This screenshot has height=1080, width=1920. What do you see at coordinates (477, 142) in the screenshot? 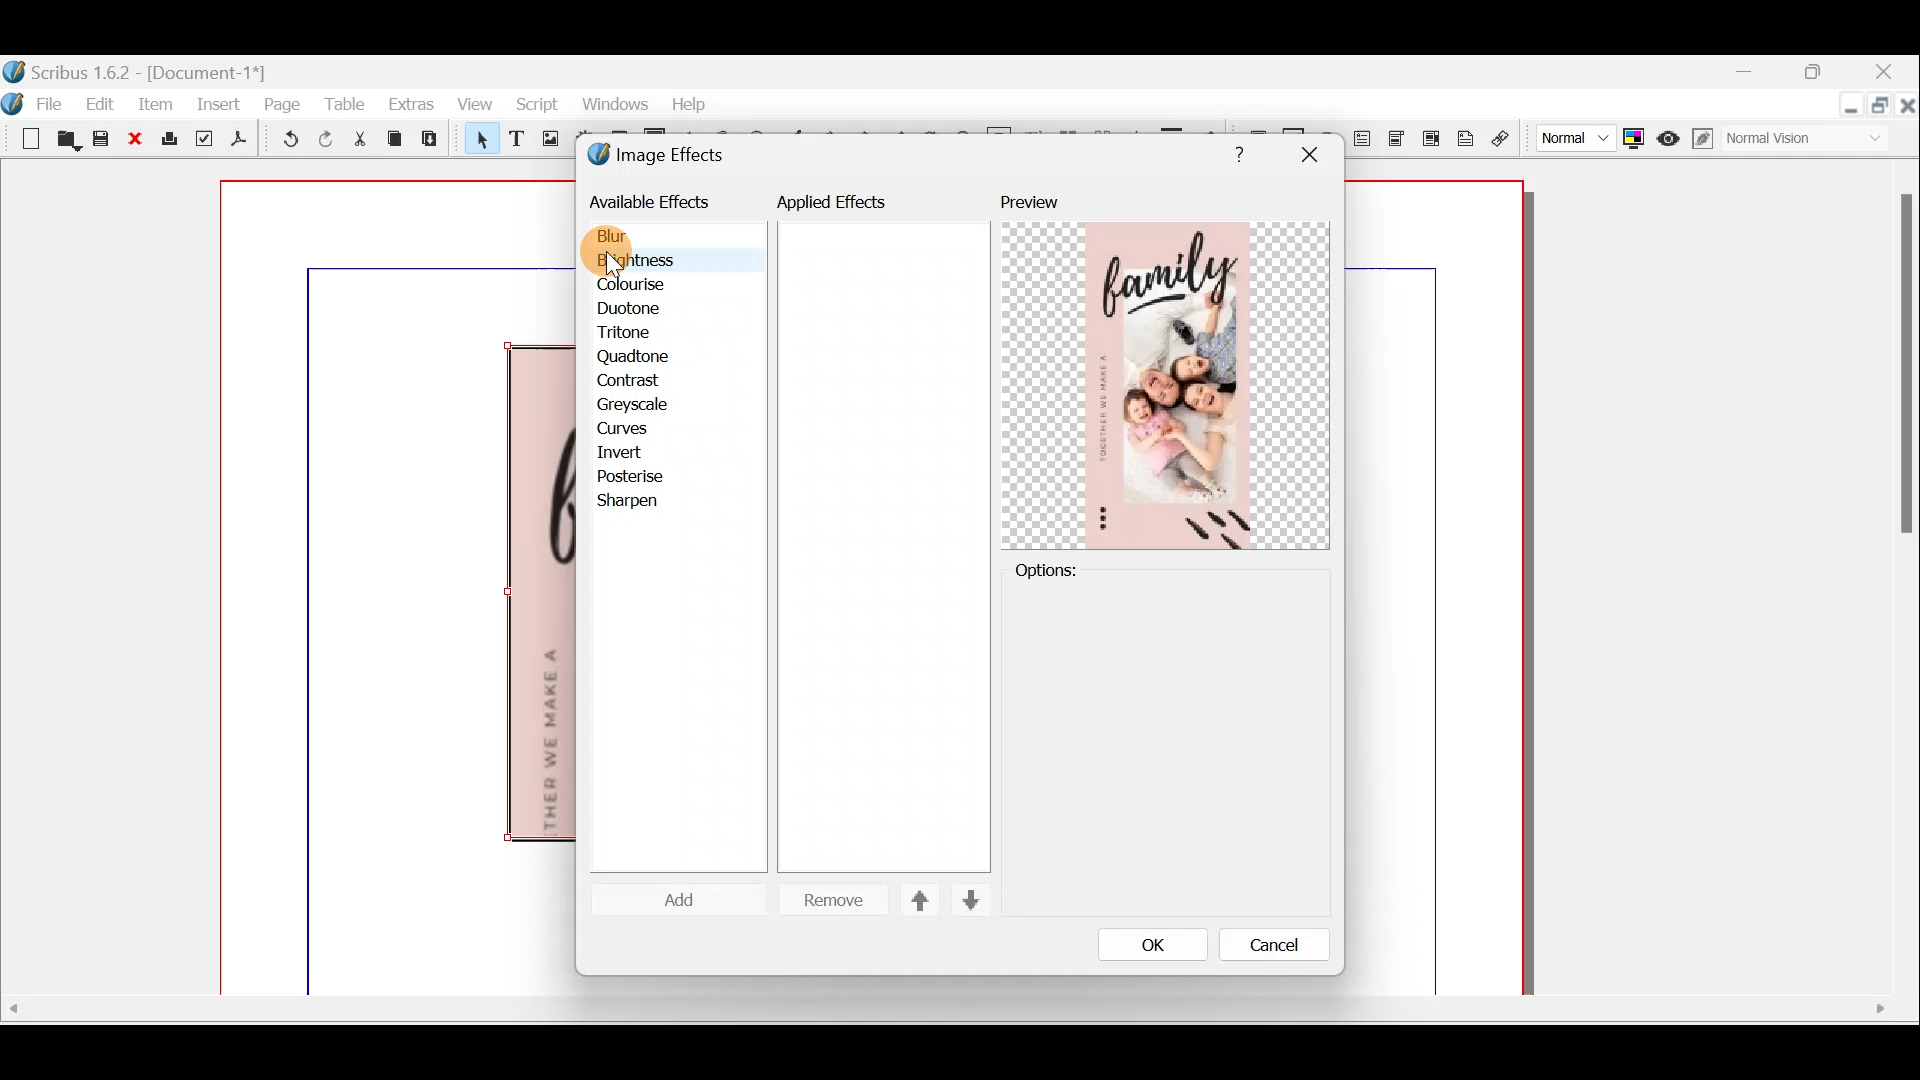
I see `Select item` at bounding box center [477, 142].